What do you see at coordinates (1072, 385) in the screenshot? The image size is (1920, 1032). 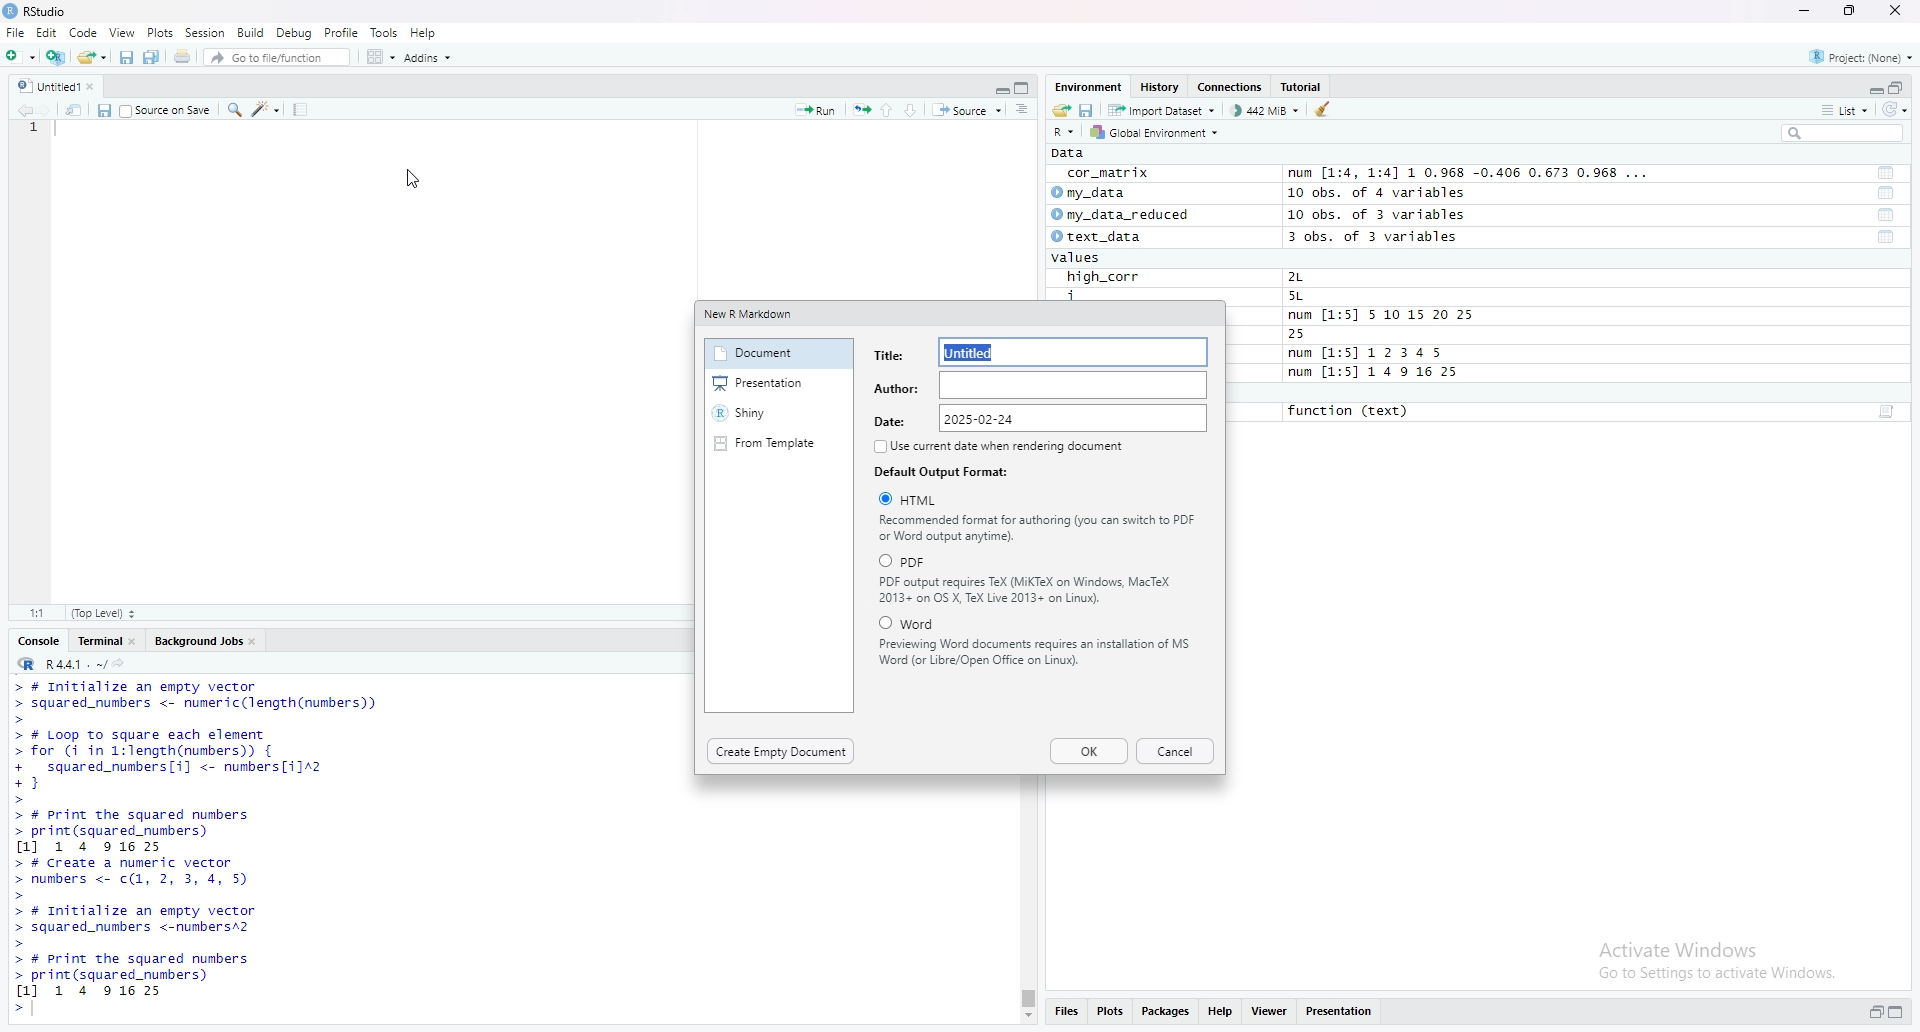 I see `input area` at bounding box center [1072, 385].